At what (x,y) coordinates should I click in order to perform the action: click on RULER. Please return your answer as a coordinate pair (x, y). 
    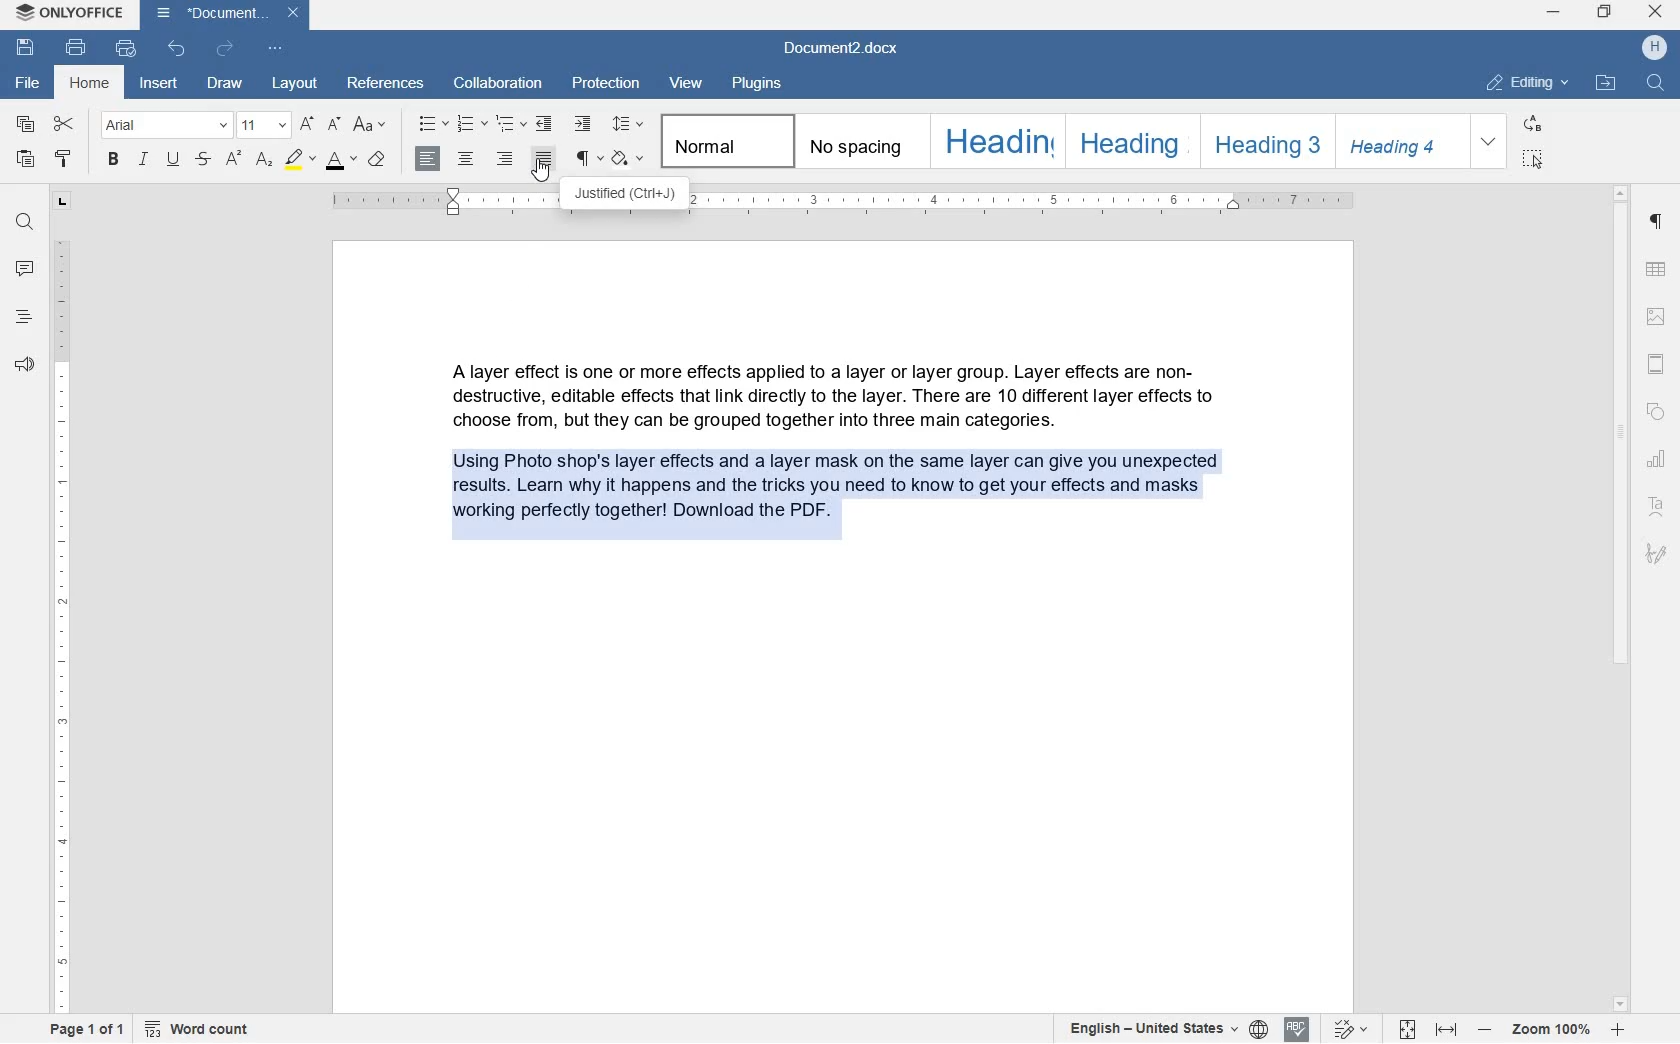
    Looking at the image, I should click on (1034, 208).